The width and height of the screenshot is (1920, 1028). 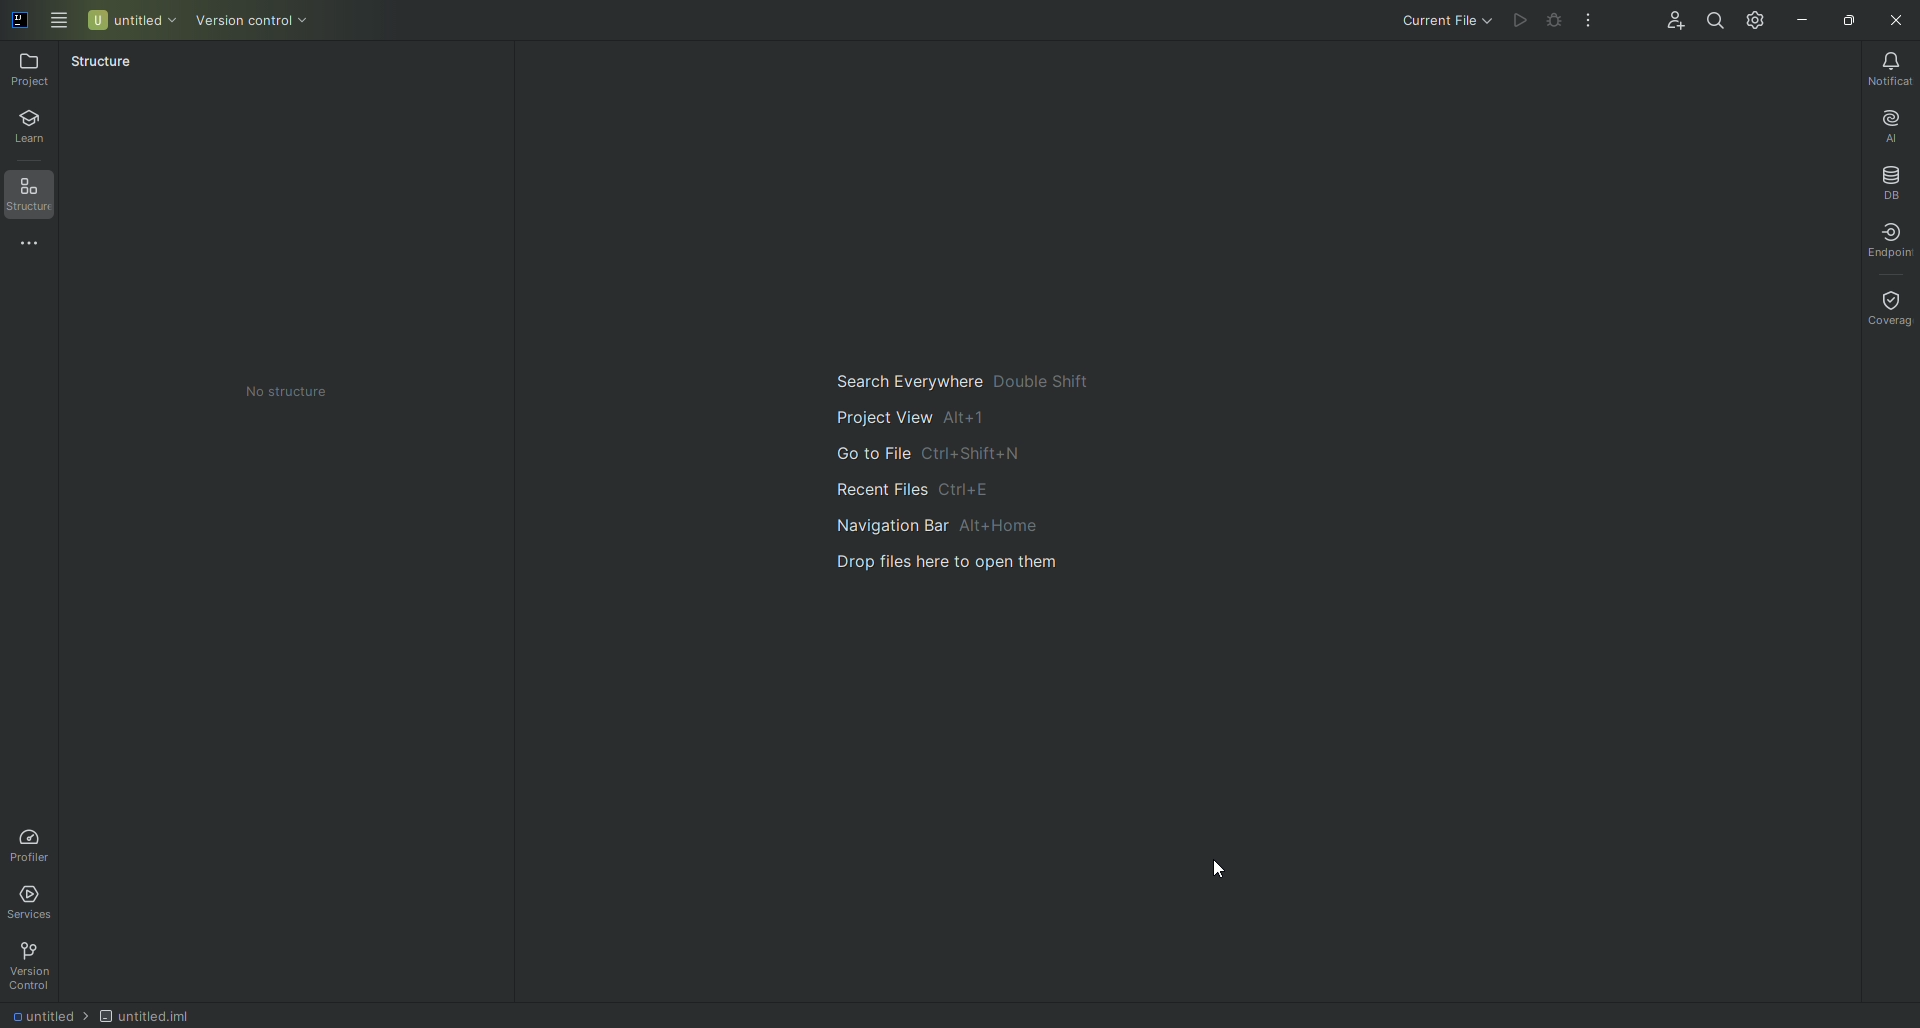 I want to click on Current File, so click(x=1450, y=22).